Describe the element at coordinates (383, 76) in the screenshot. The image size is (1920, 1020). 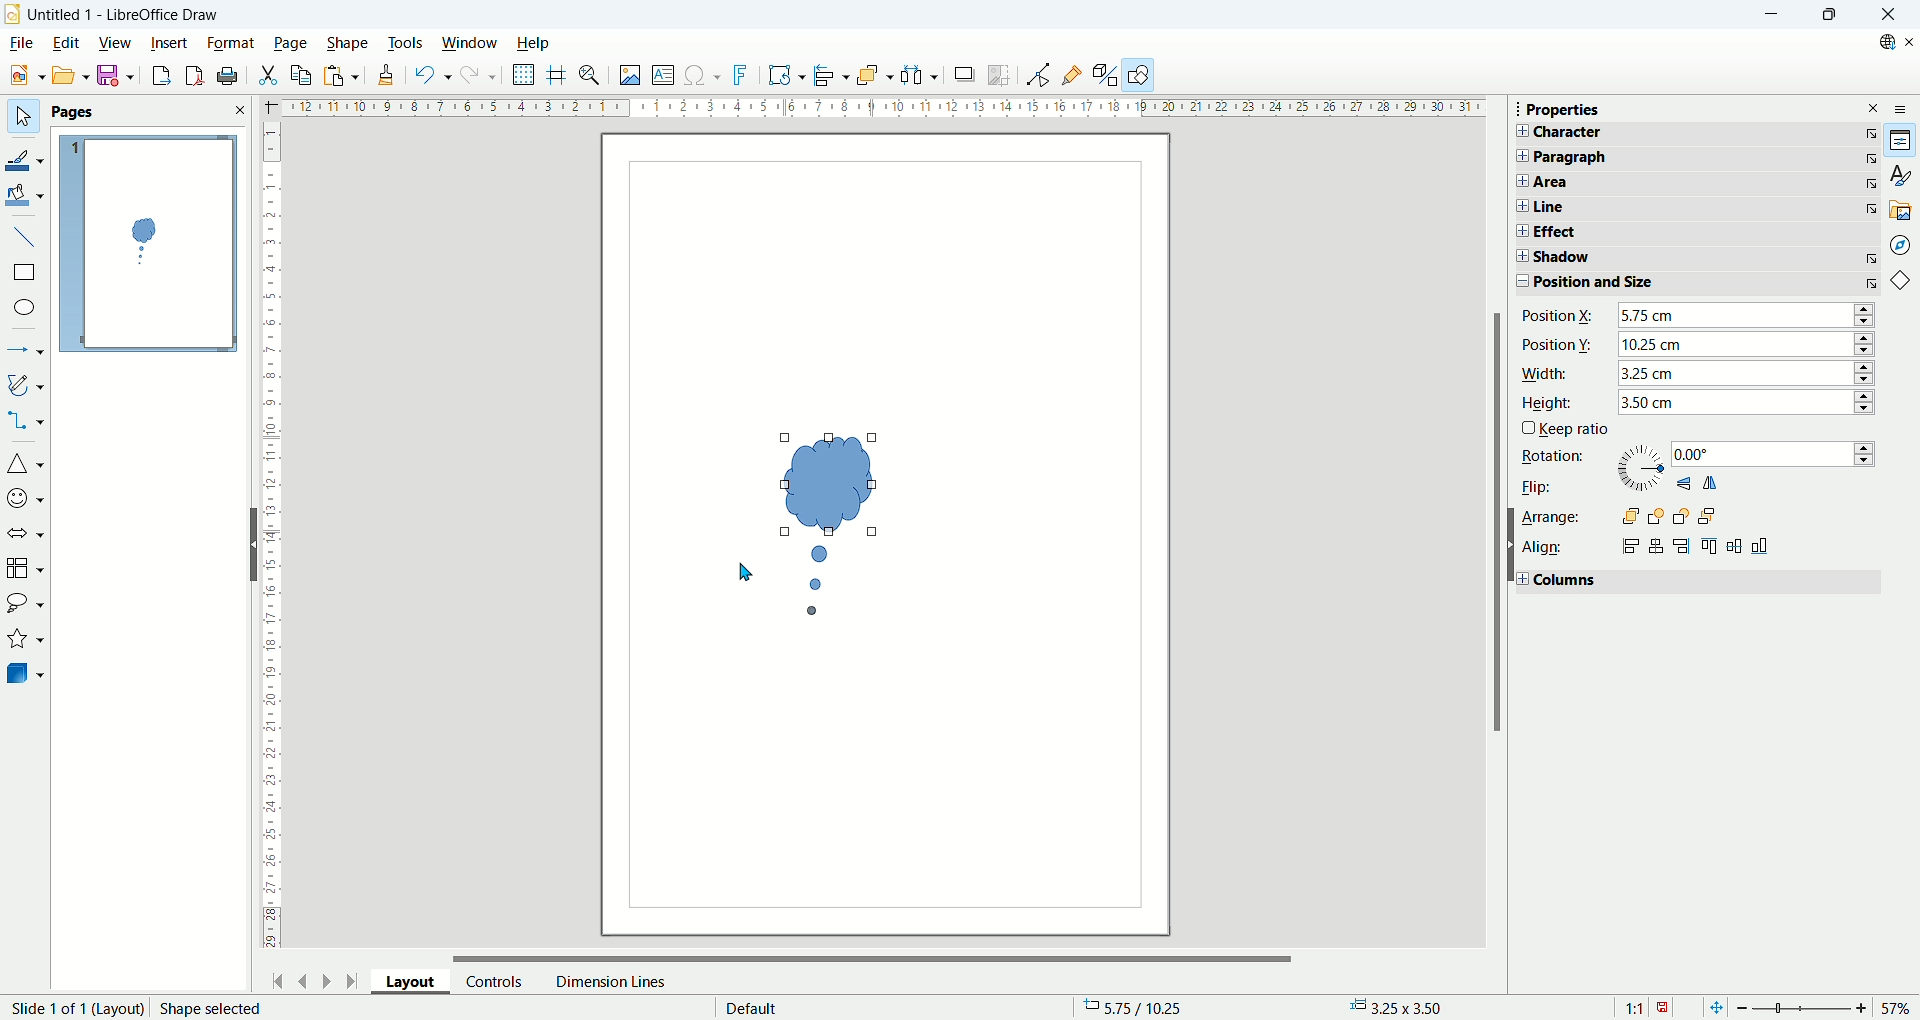
I see `clone formatting` at that location.